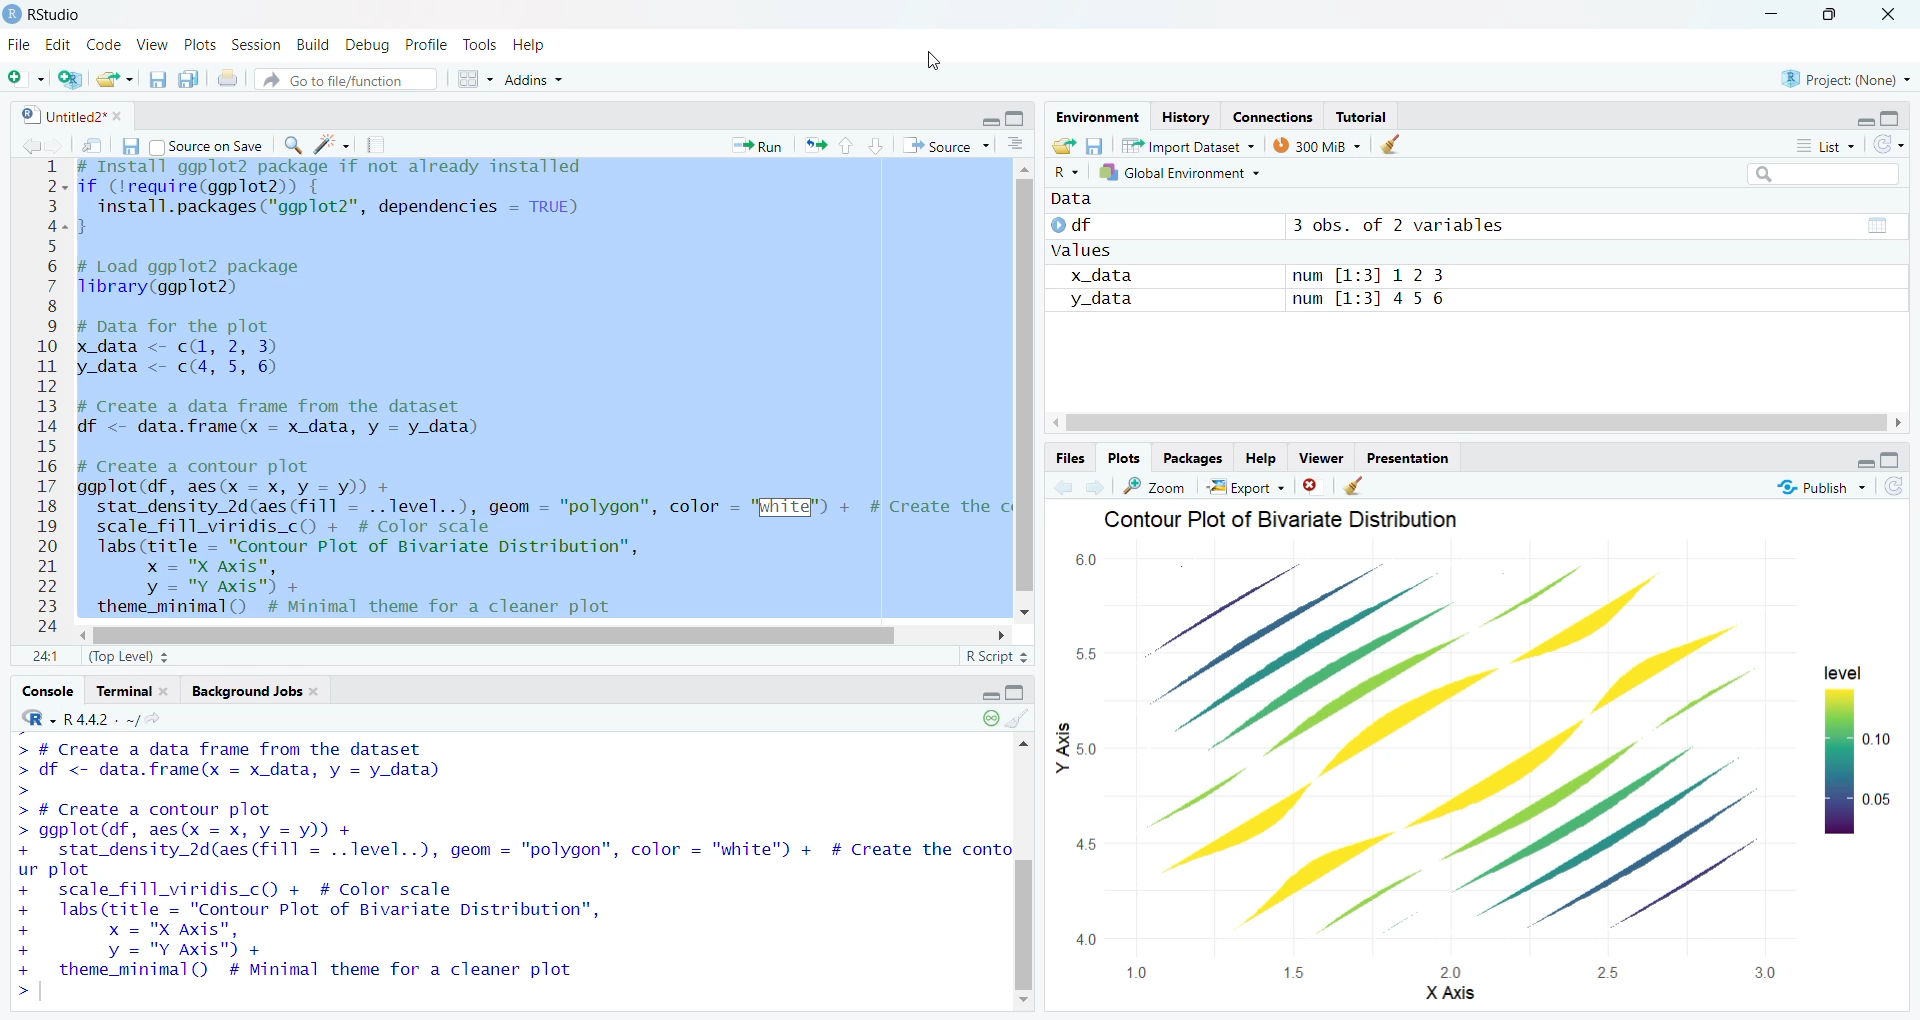 This screenshot has width=1920, height=1020. What do you see at coordinates (1021, 694) in the screenshot?
I see `hide console` at bounding box center [1021, 694].